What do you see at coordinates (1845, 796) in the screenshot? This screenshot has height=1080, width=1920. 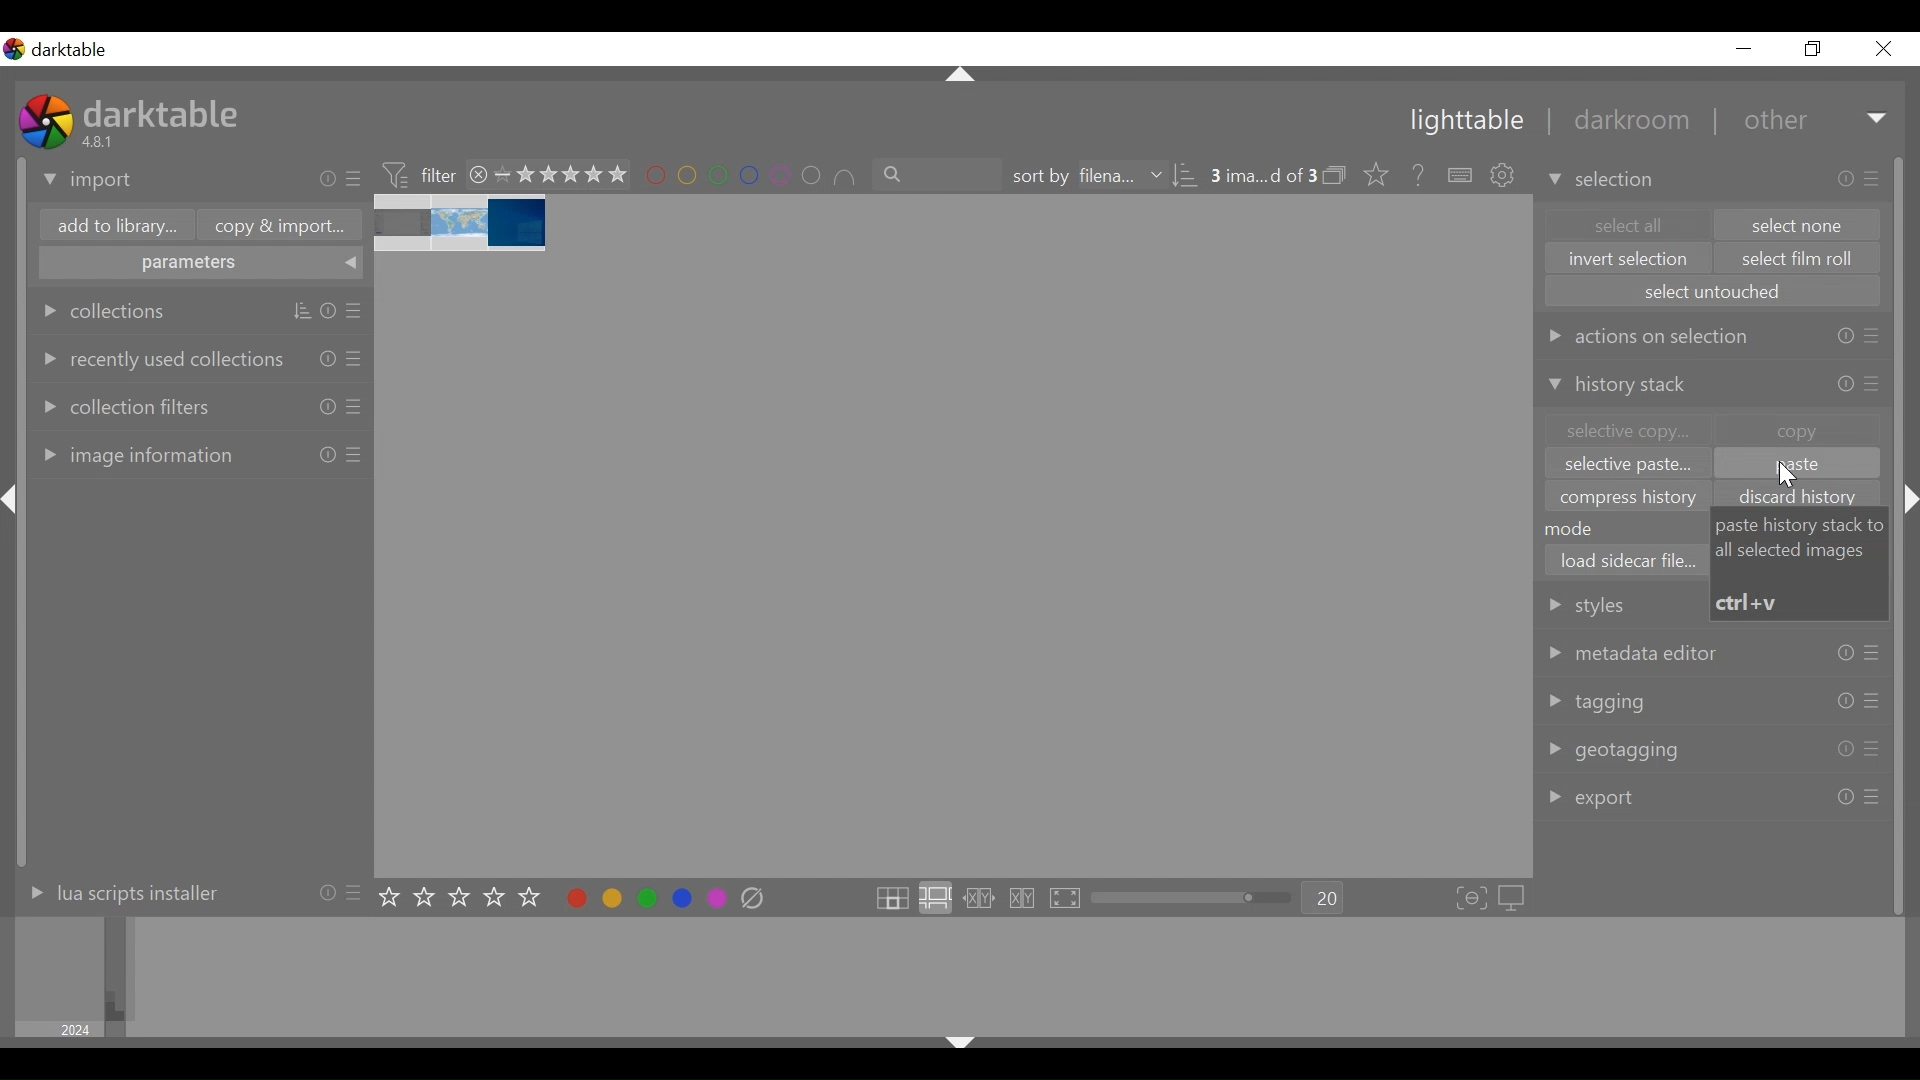 I see `info` at bounding box center [1845, 796].